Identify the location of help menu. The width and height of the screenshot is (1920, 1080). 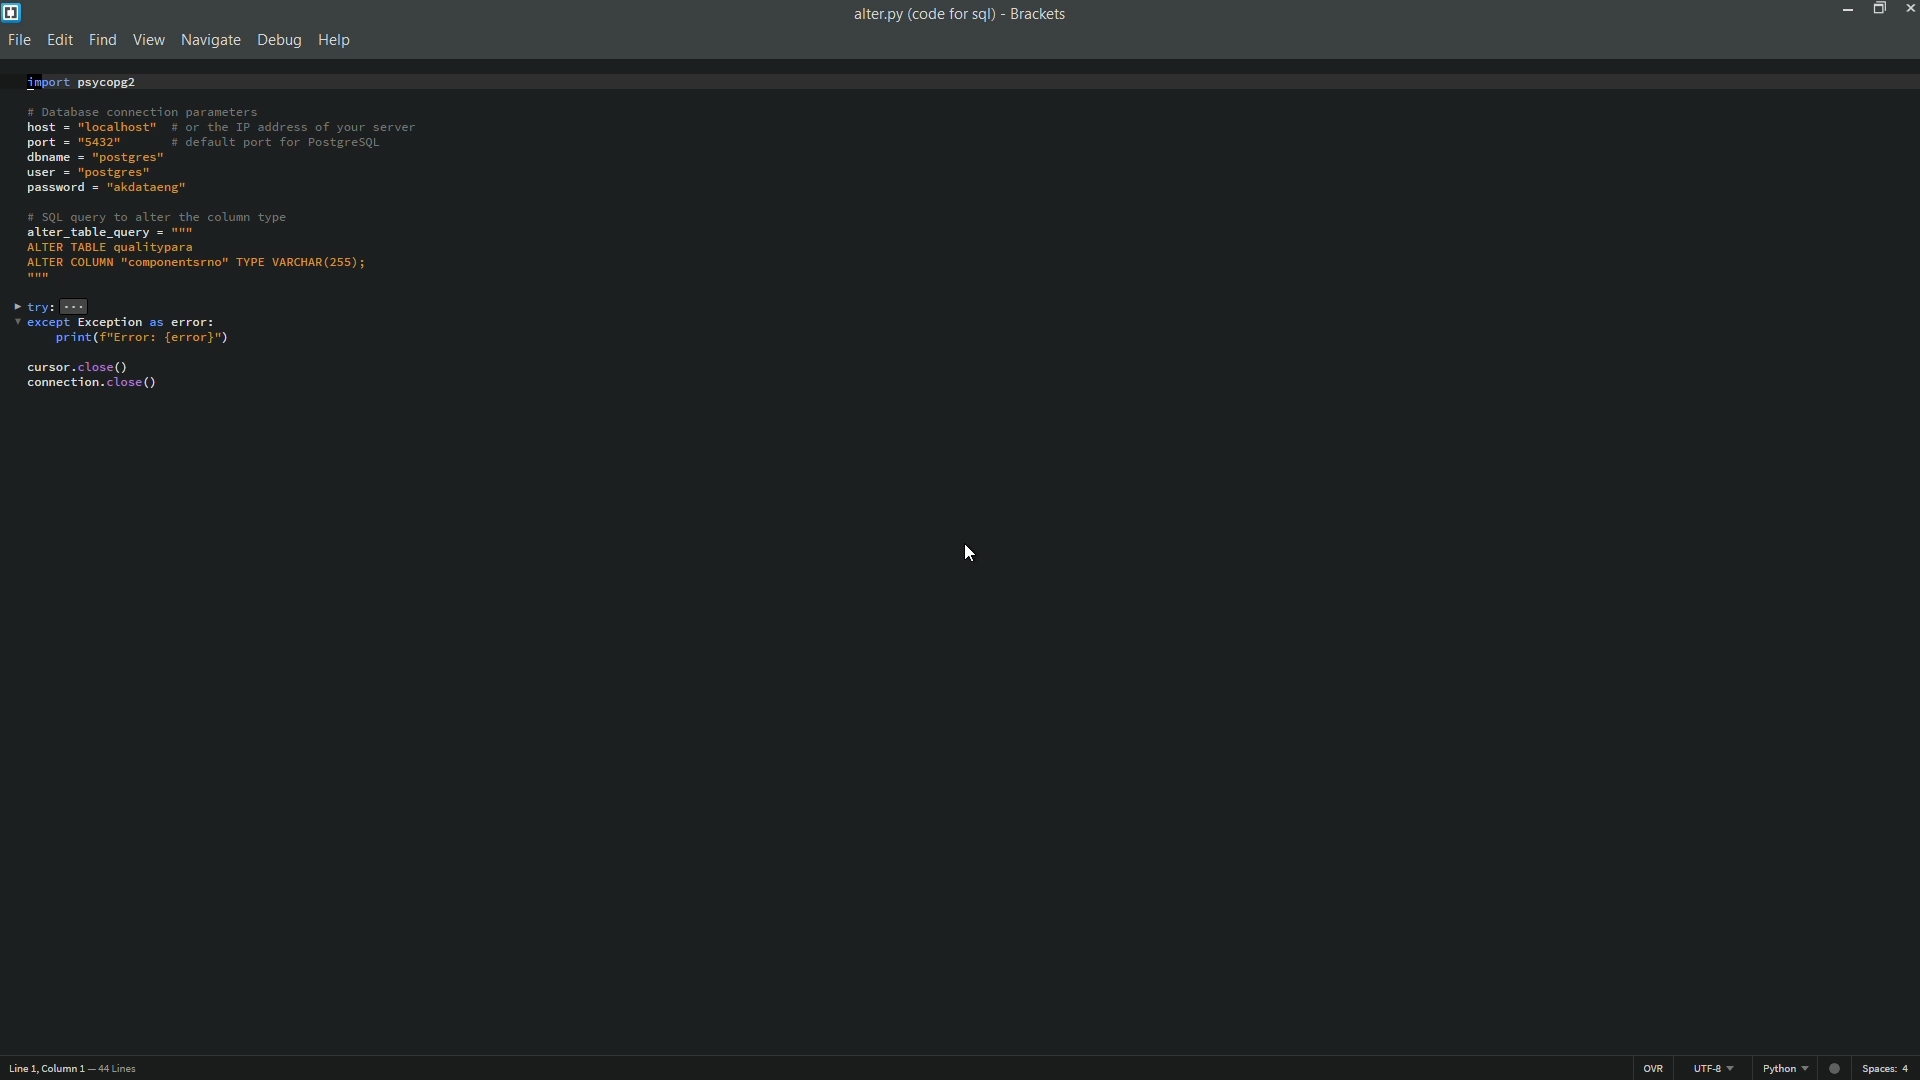
(335, 42).